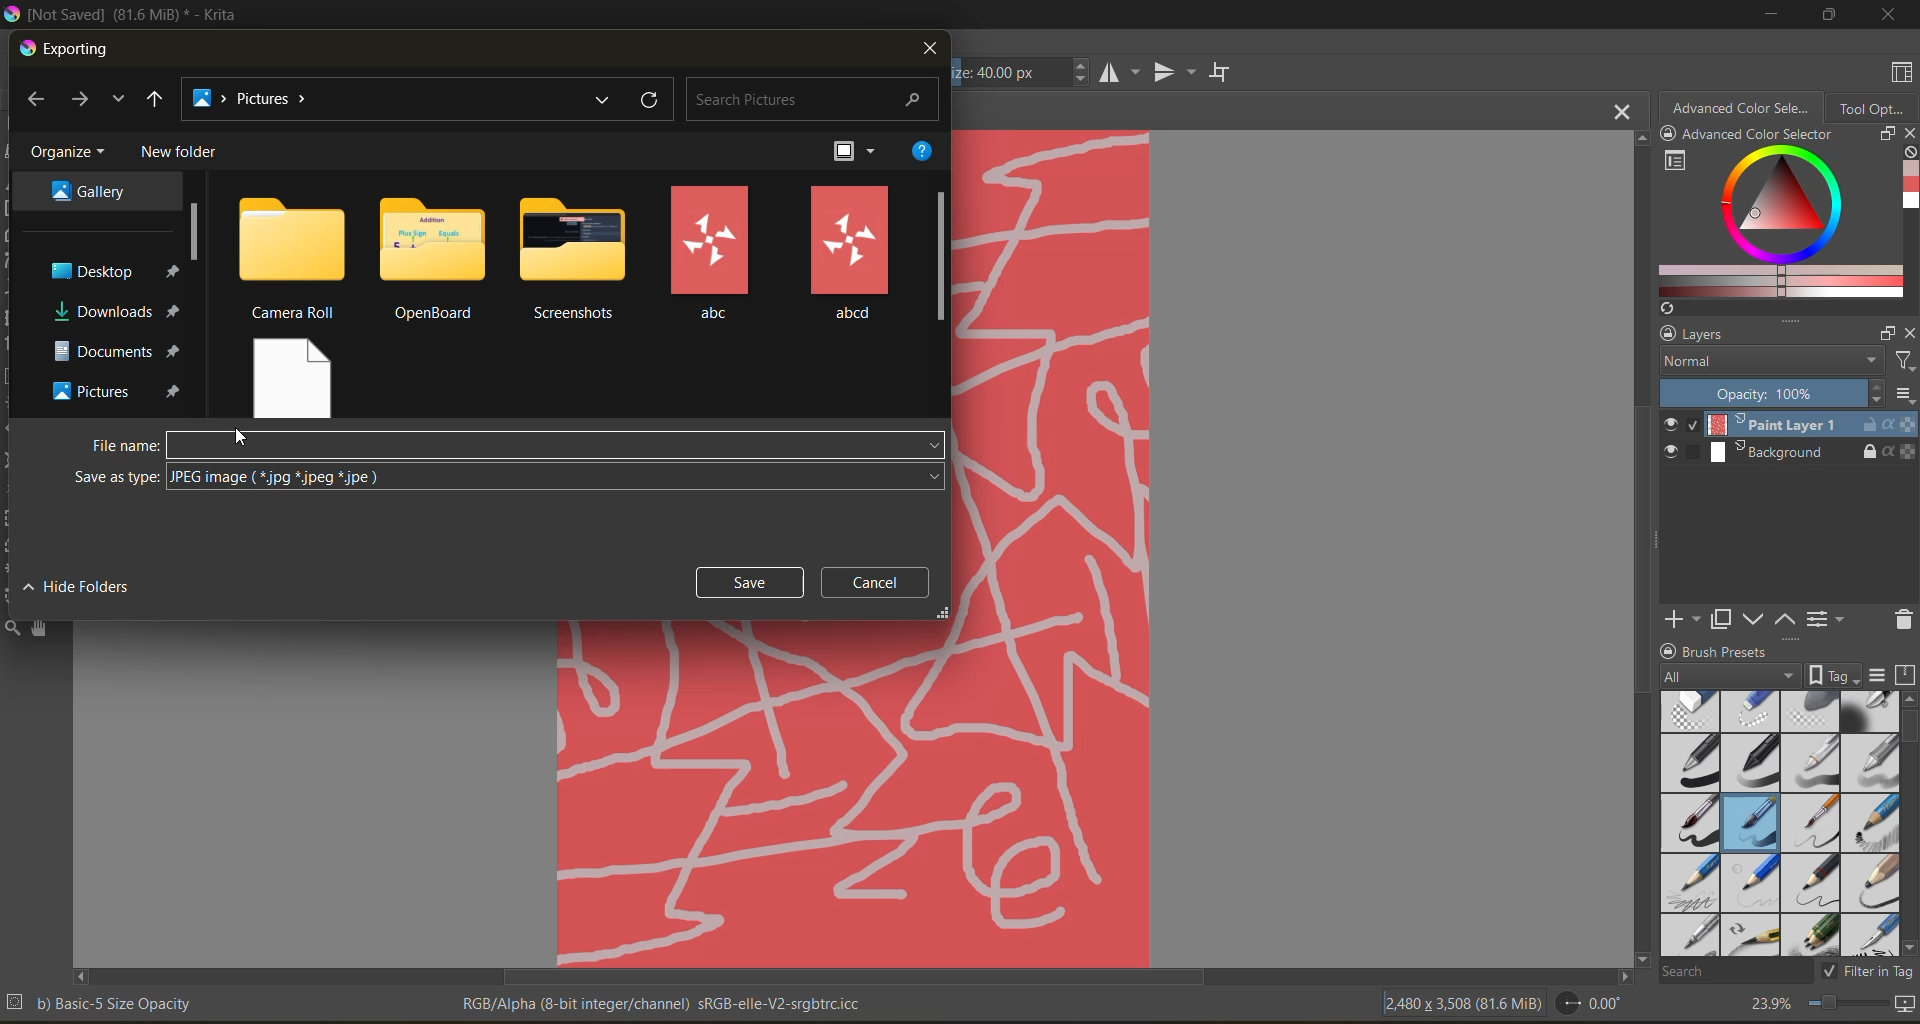 The width and height of the screenshot is (1920, 1024). What do you see at coordinates (1908, 823) in the screenshot?
I see `vertical scroll bar` at bounding box center [1908, 823].